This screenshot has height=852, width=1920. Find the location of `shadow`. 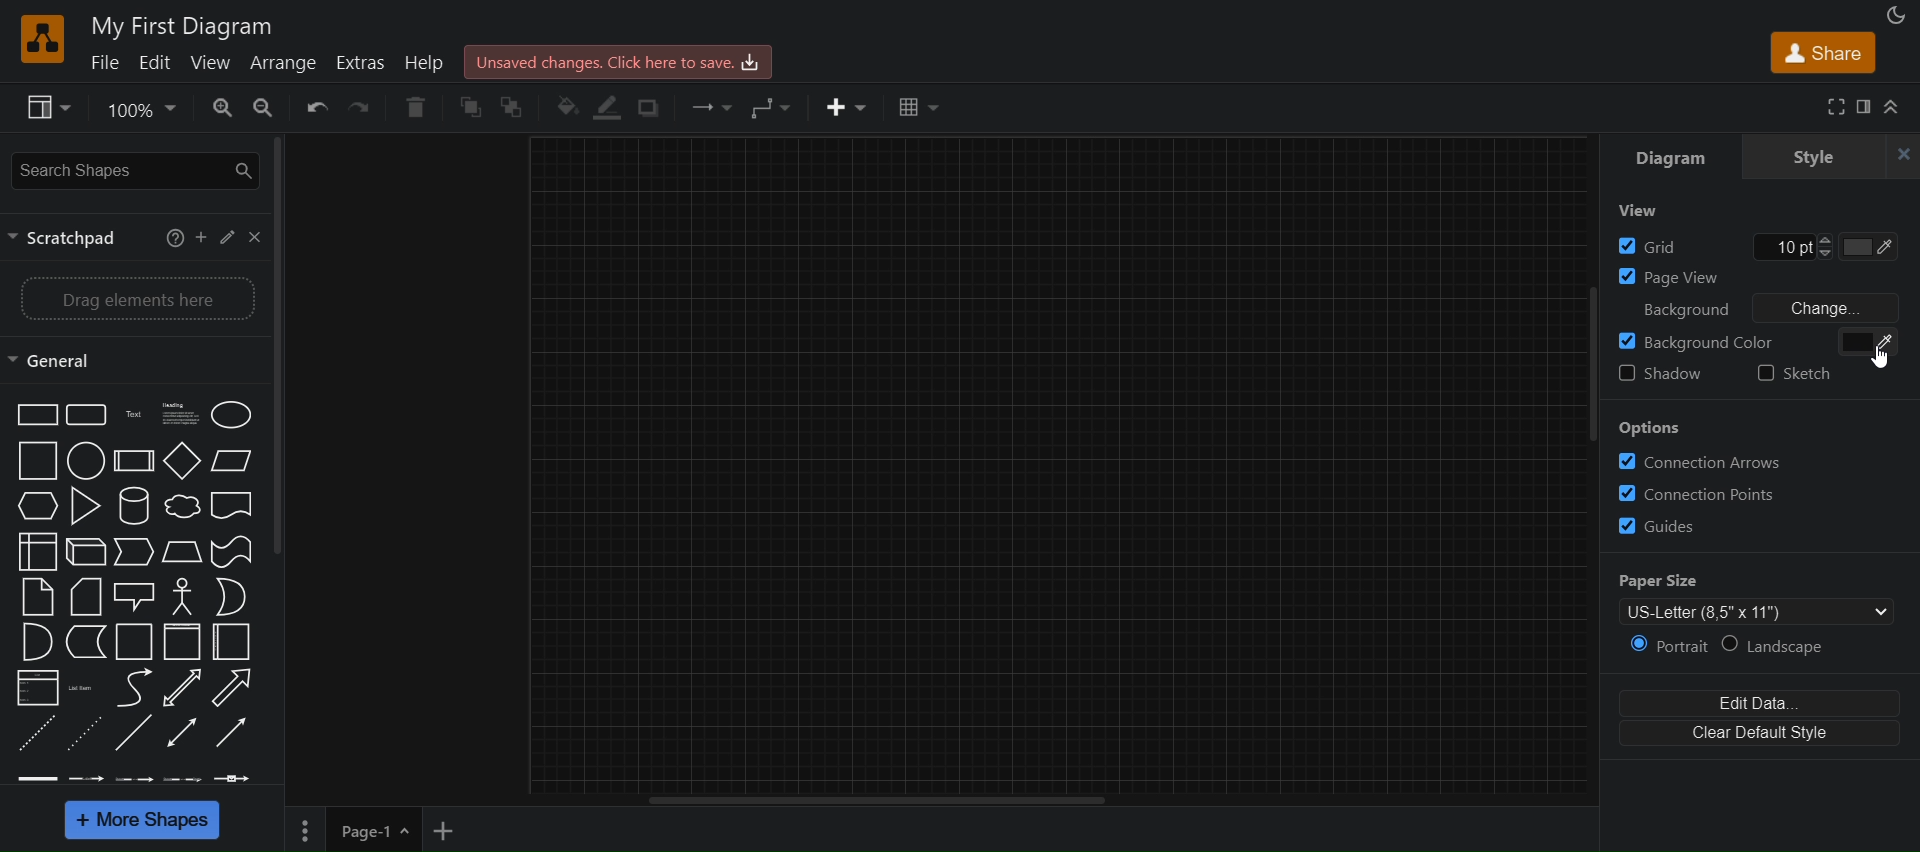

shadow is located at coordinates (1662, 376).